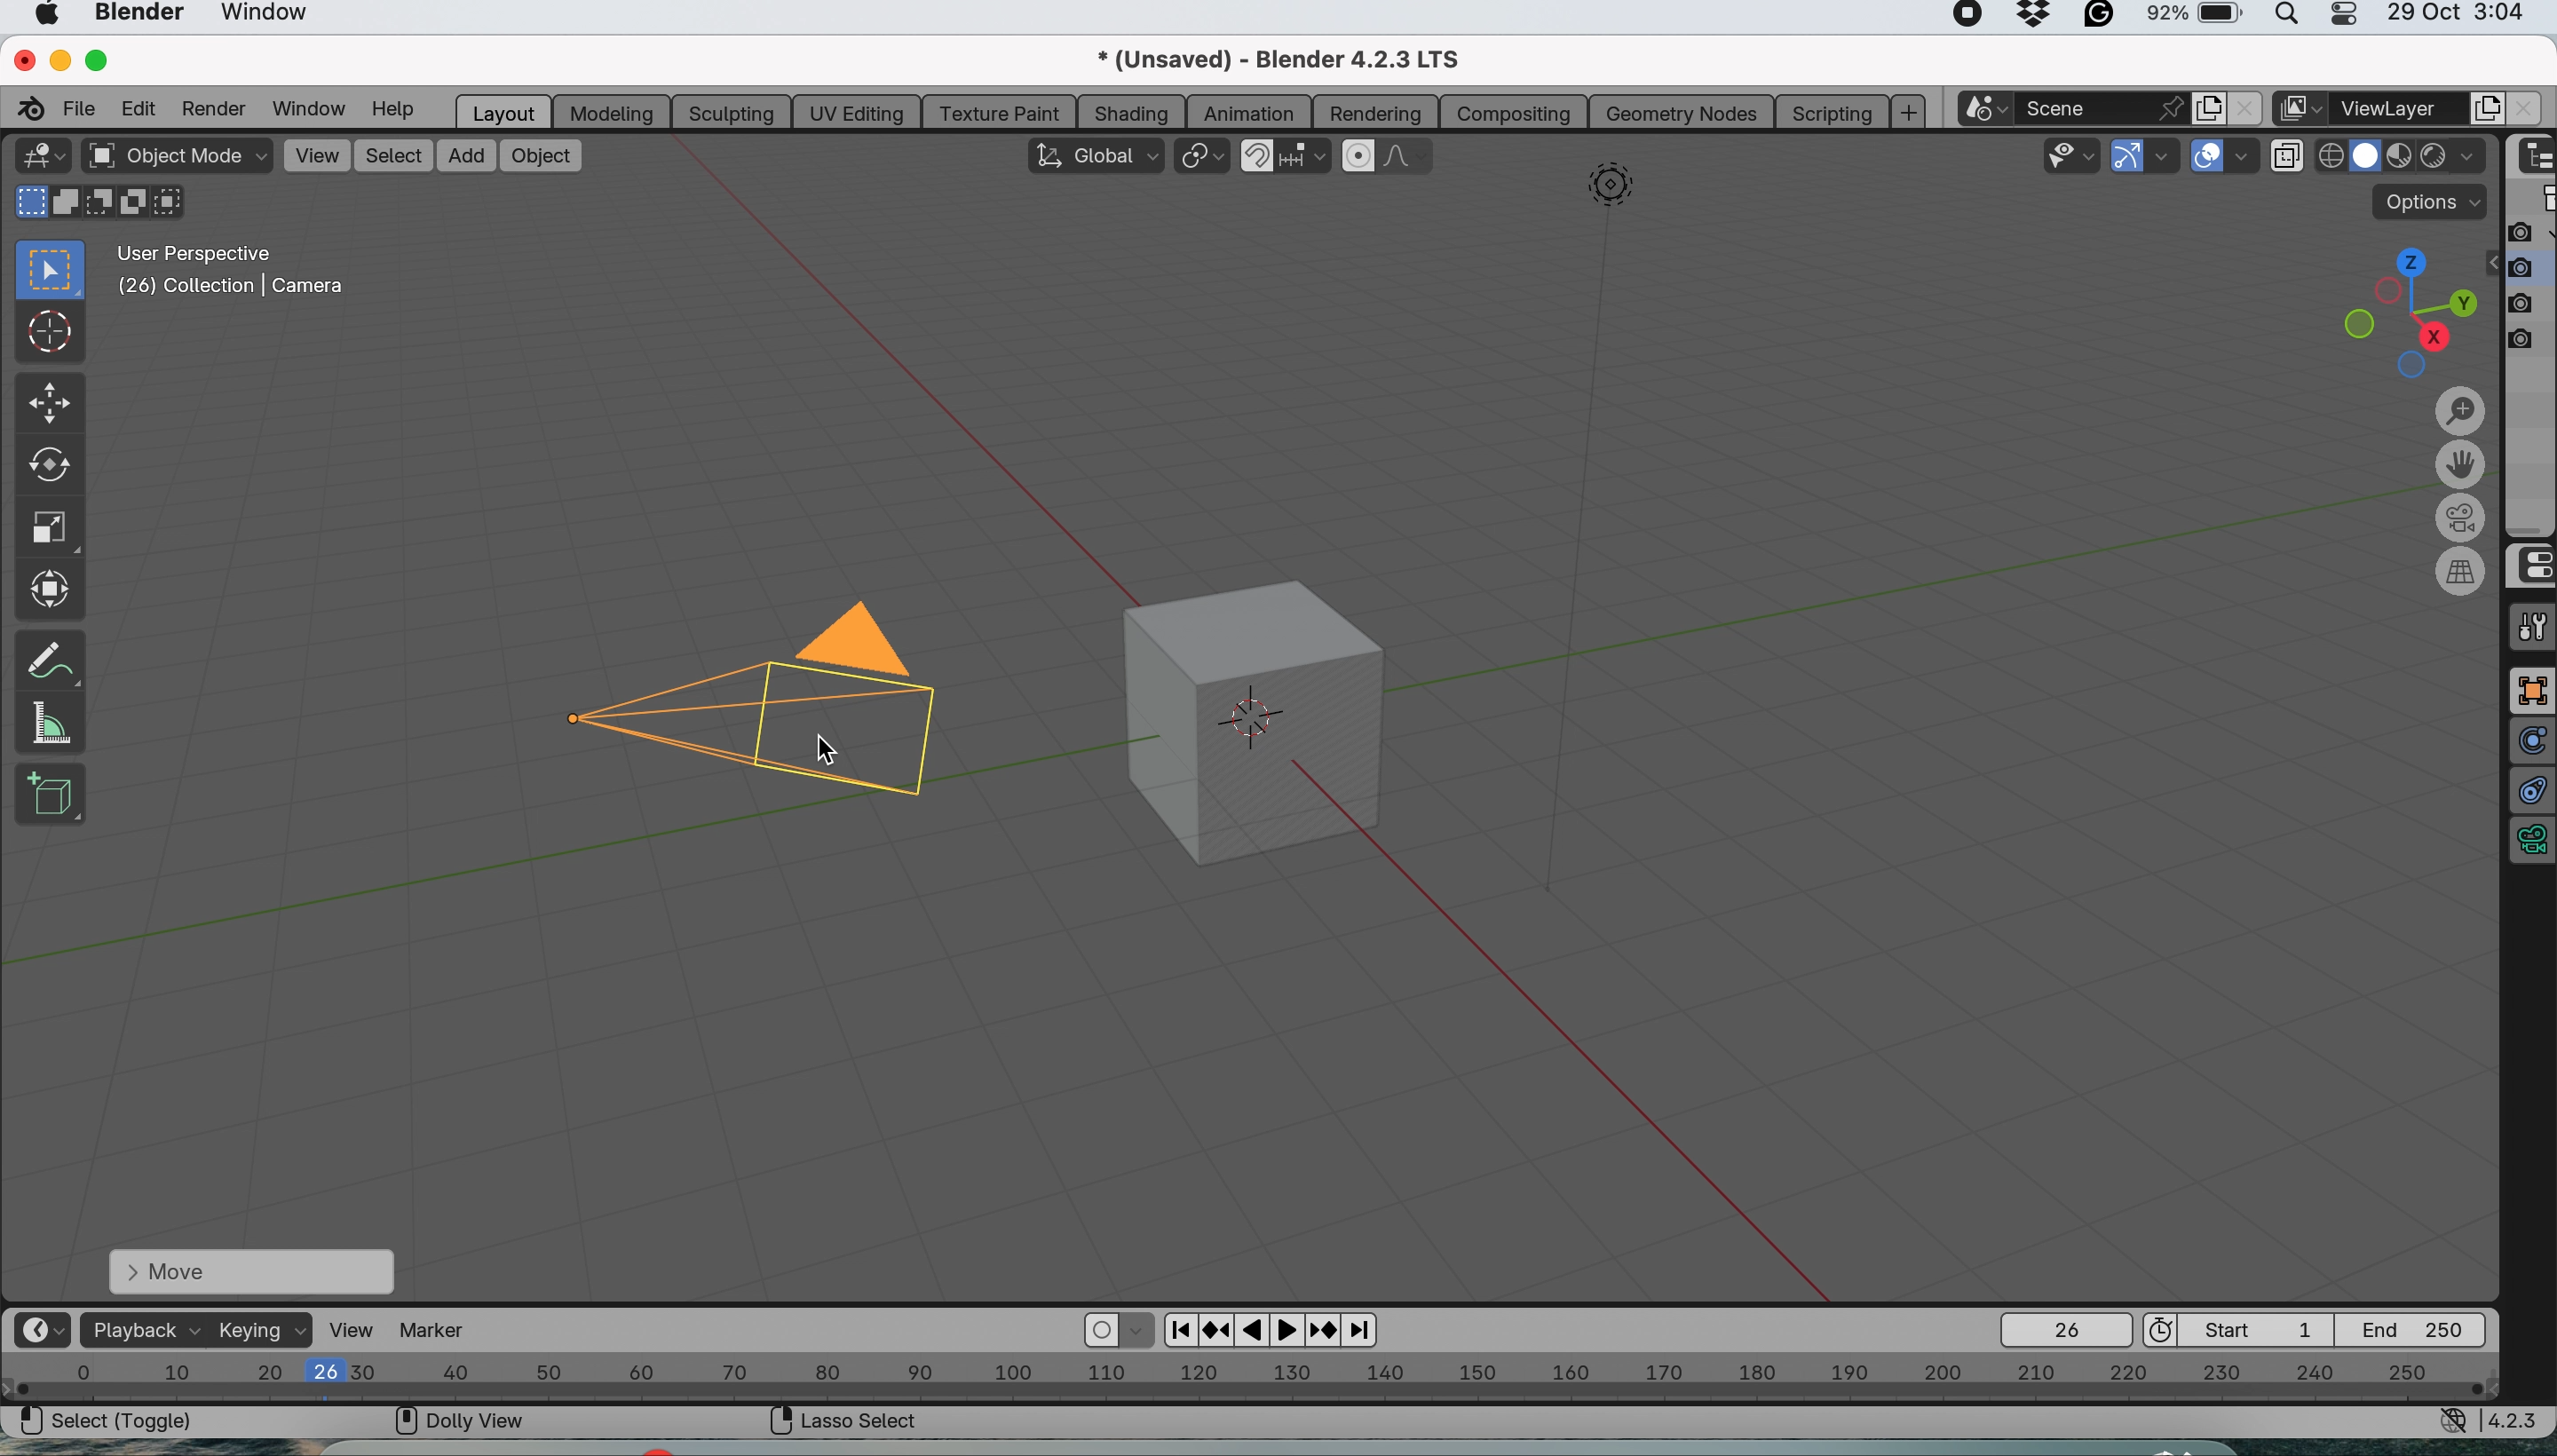 This screenshot has height=1456, width=2557. Describe the element at coordinates (1377, 114) in the screenshot. I see `rendering` at that location.